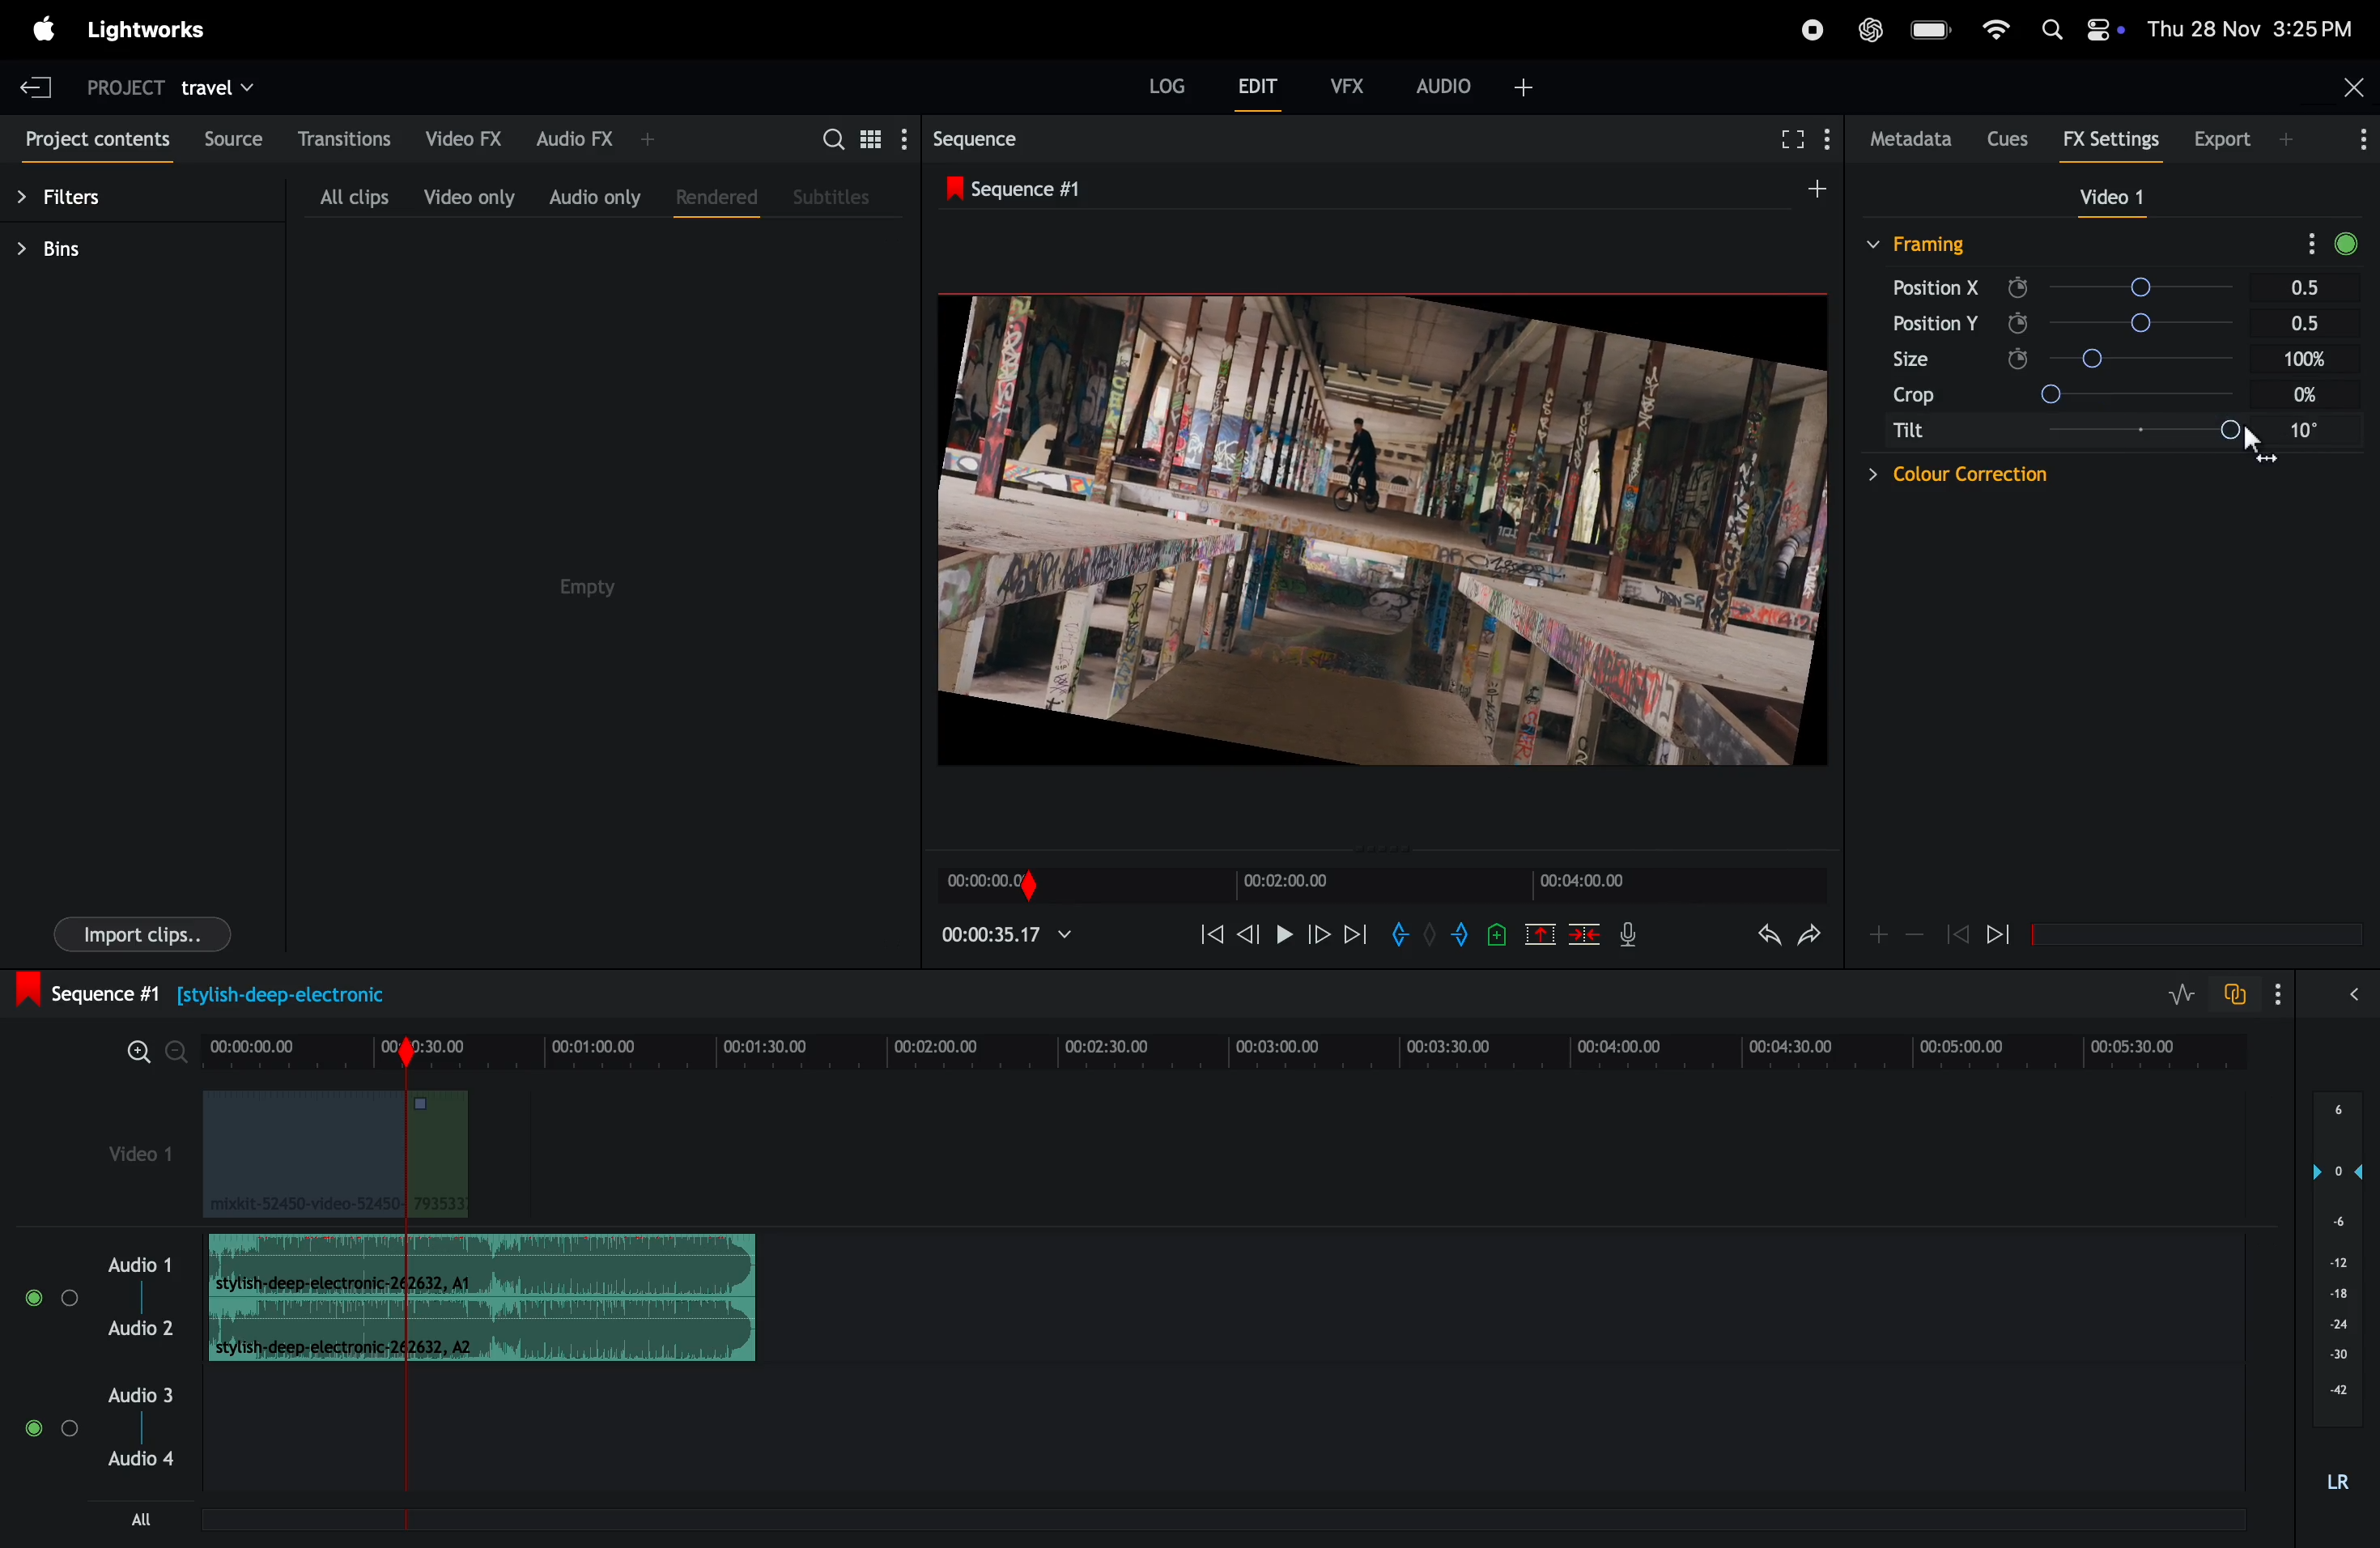  What do you see at coordinates (71, 1435) in the screenshot?
I see `Solo track` at bounding box center [71, 1435].